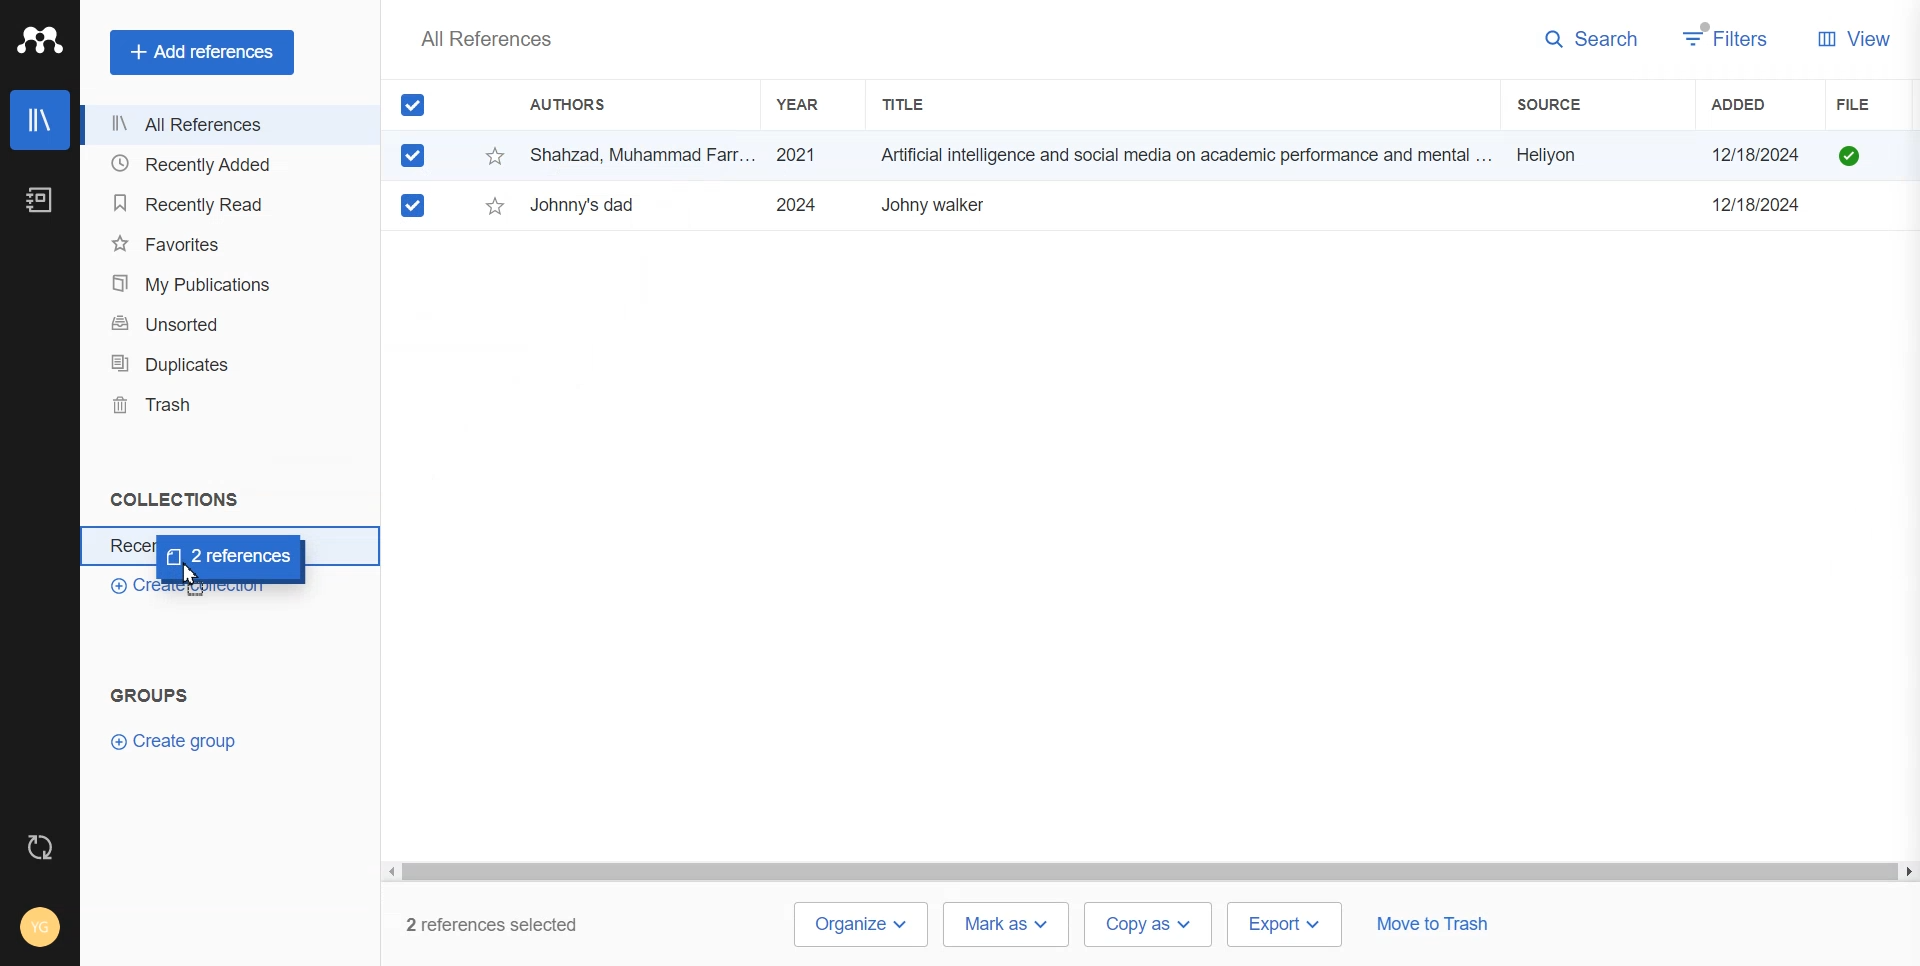 The height and width of the screenshot is (966, 1920). What do you see at coordinates (1727, 38) in the screenshot?
I see `Filters` at bounding box center [1727, 38].